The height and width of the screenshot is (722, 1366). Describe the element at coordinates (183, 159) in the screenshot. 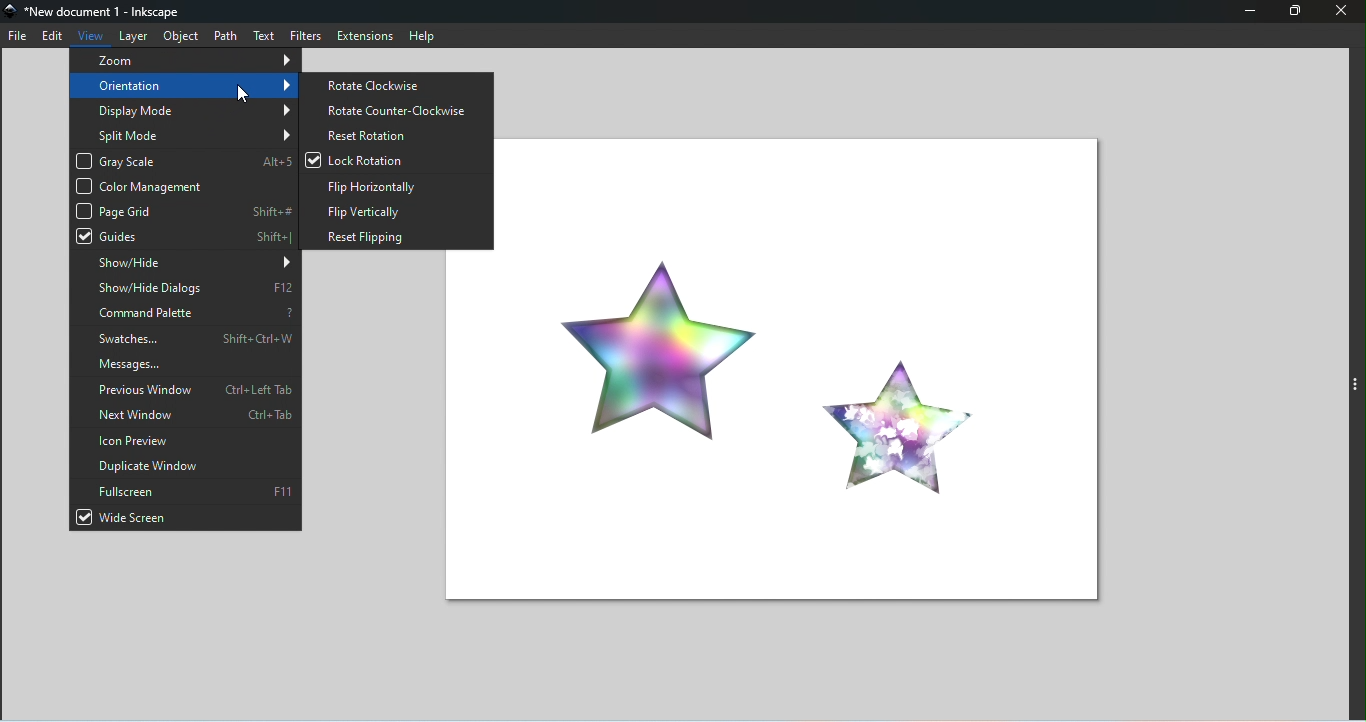

I see `Gray scale` at that location.